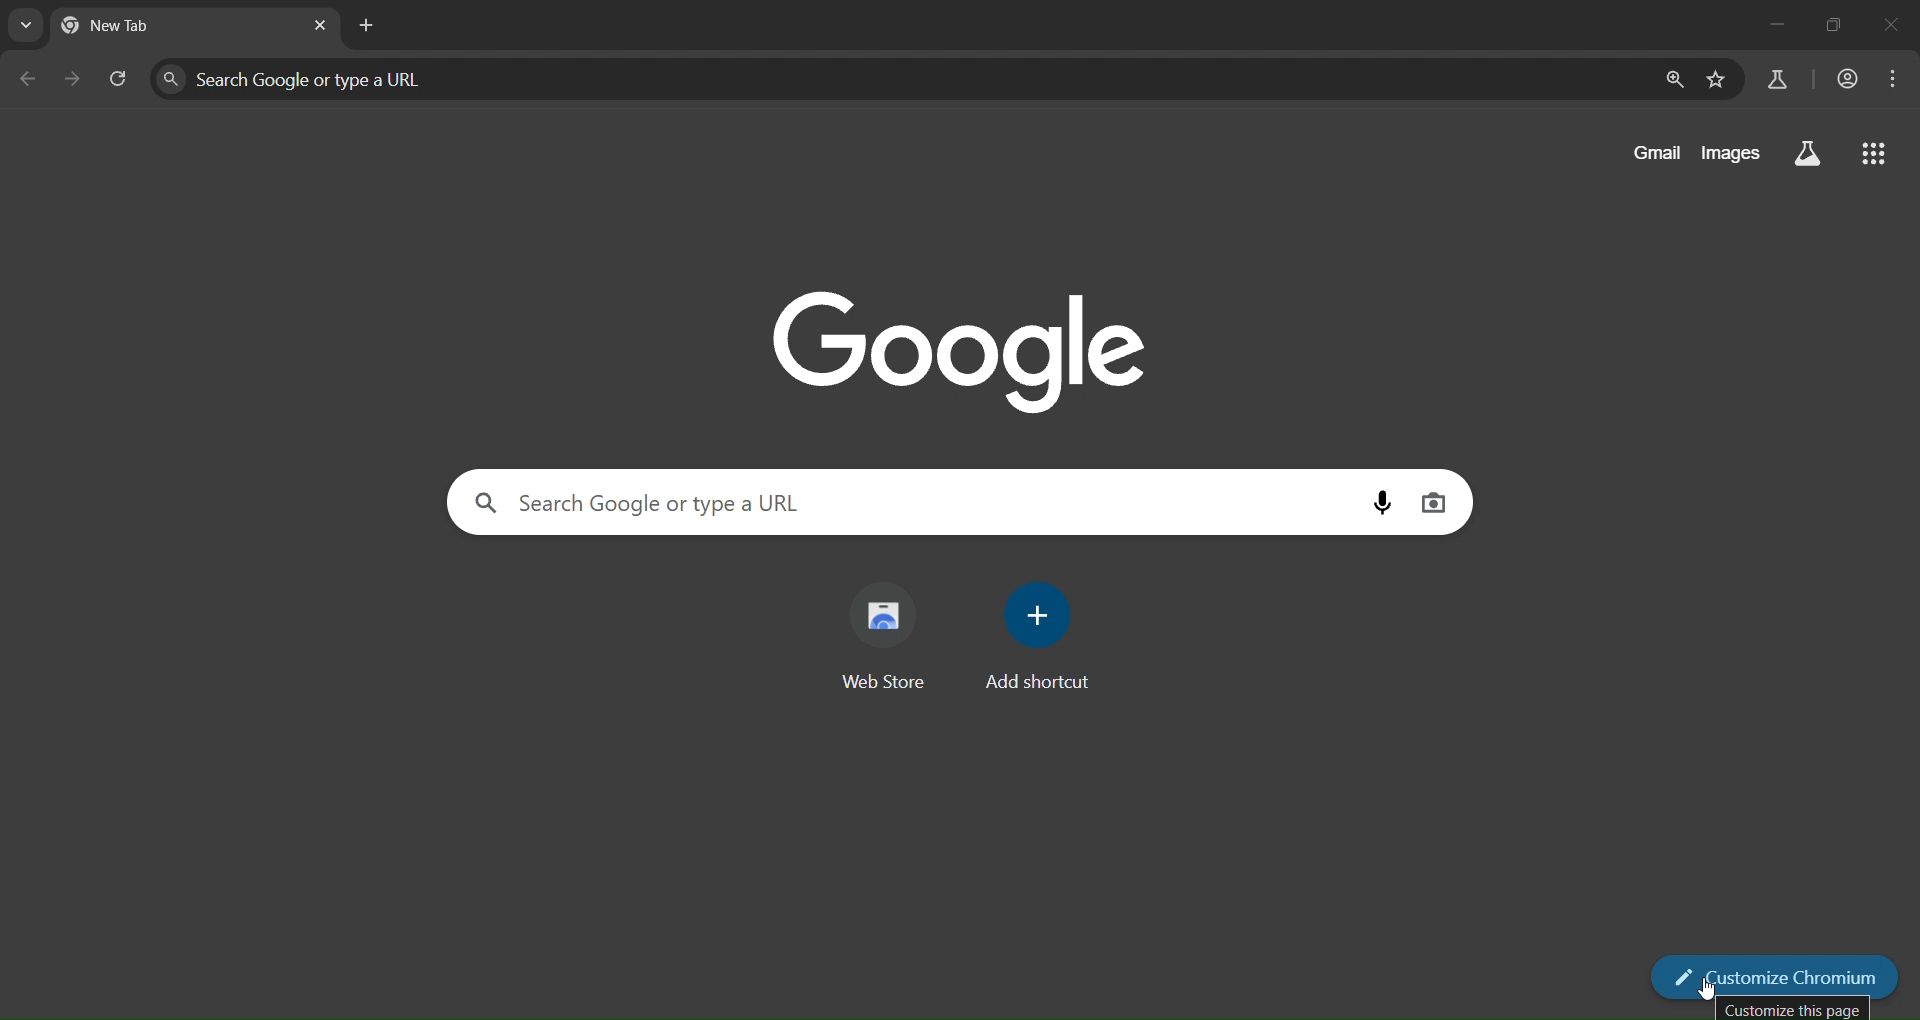 The width and height of the screenshot is (1920, 1020). I want to click on searrch labs, so click(1808, 155).